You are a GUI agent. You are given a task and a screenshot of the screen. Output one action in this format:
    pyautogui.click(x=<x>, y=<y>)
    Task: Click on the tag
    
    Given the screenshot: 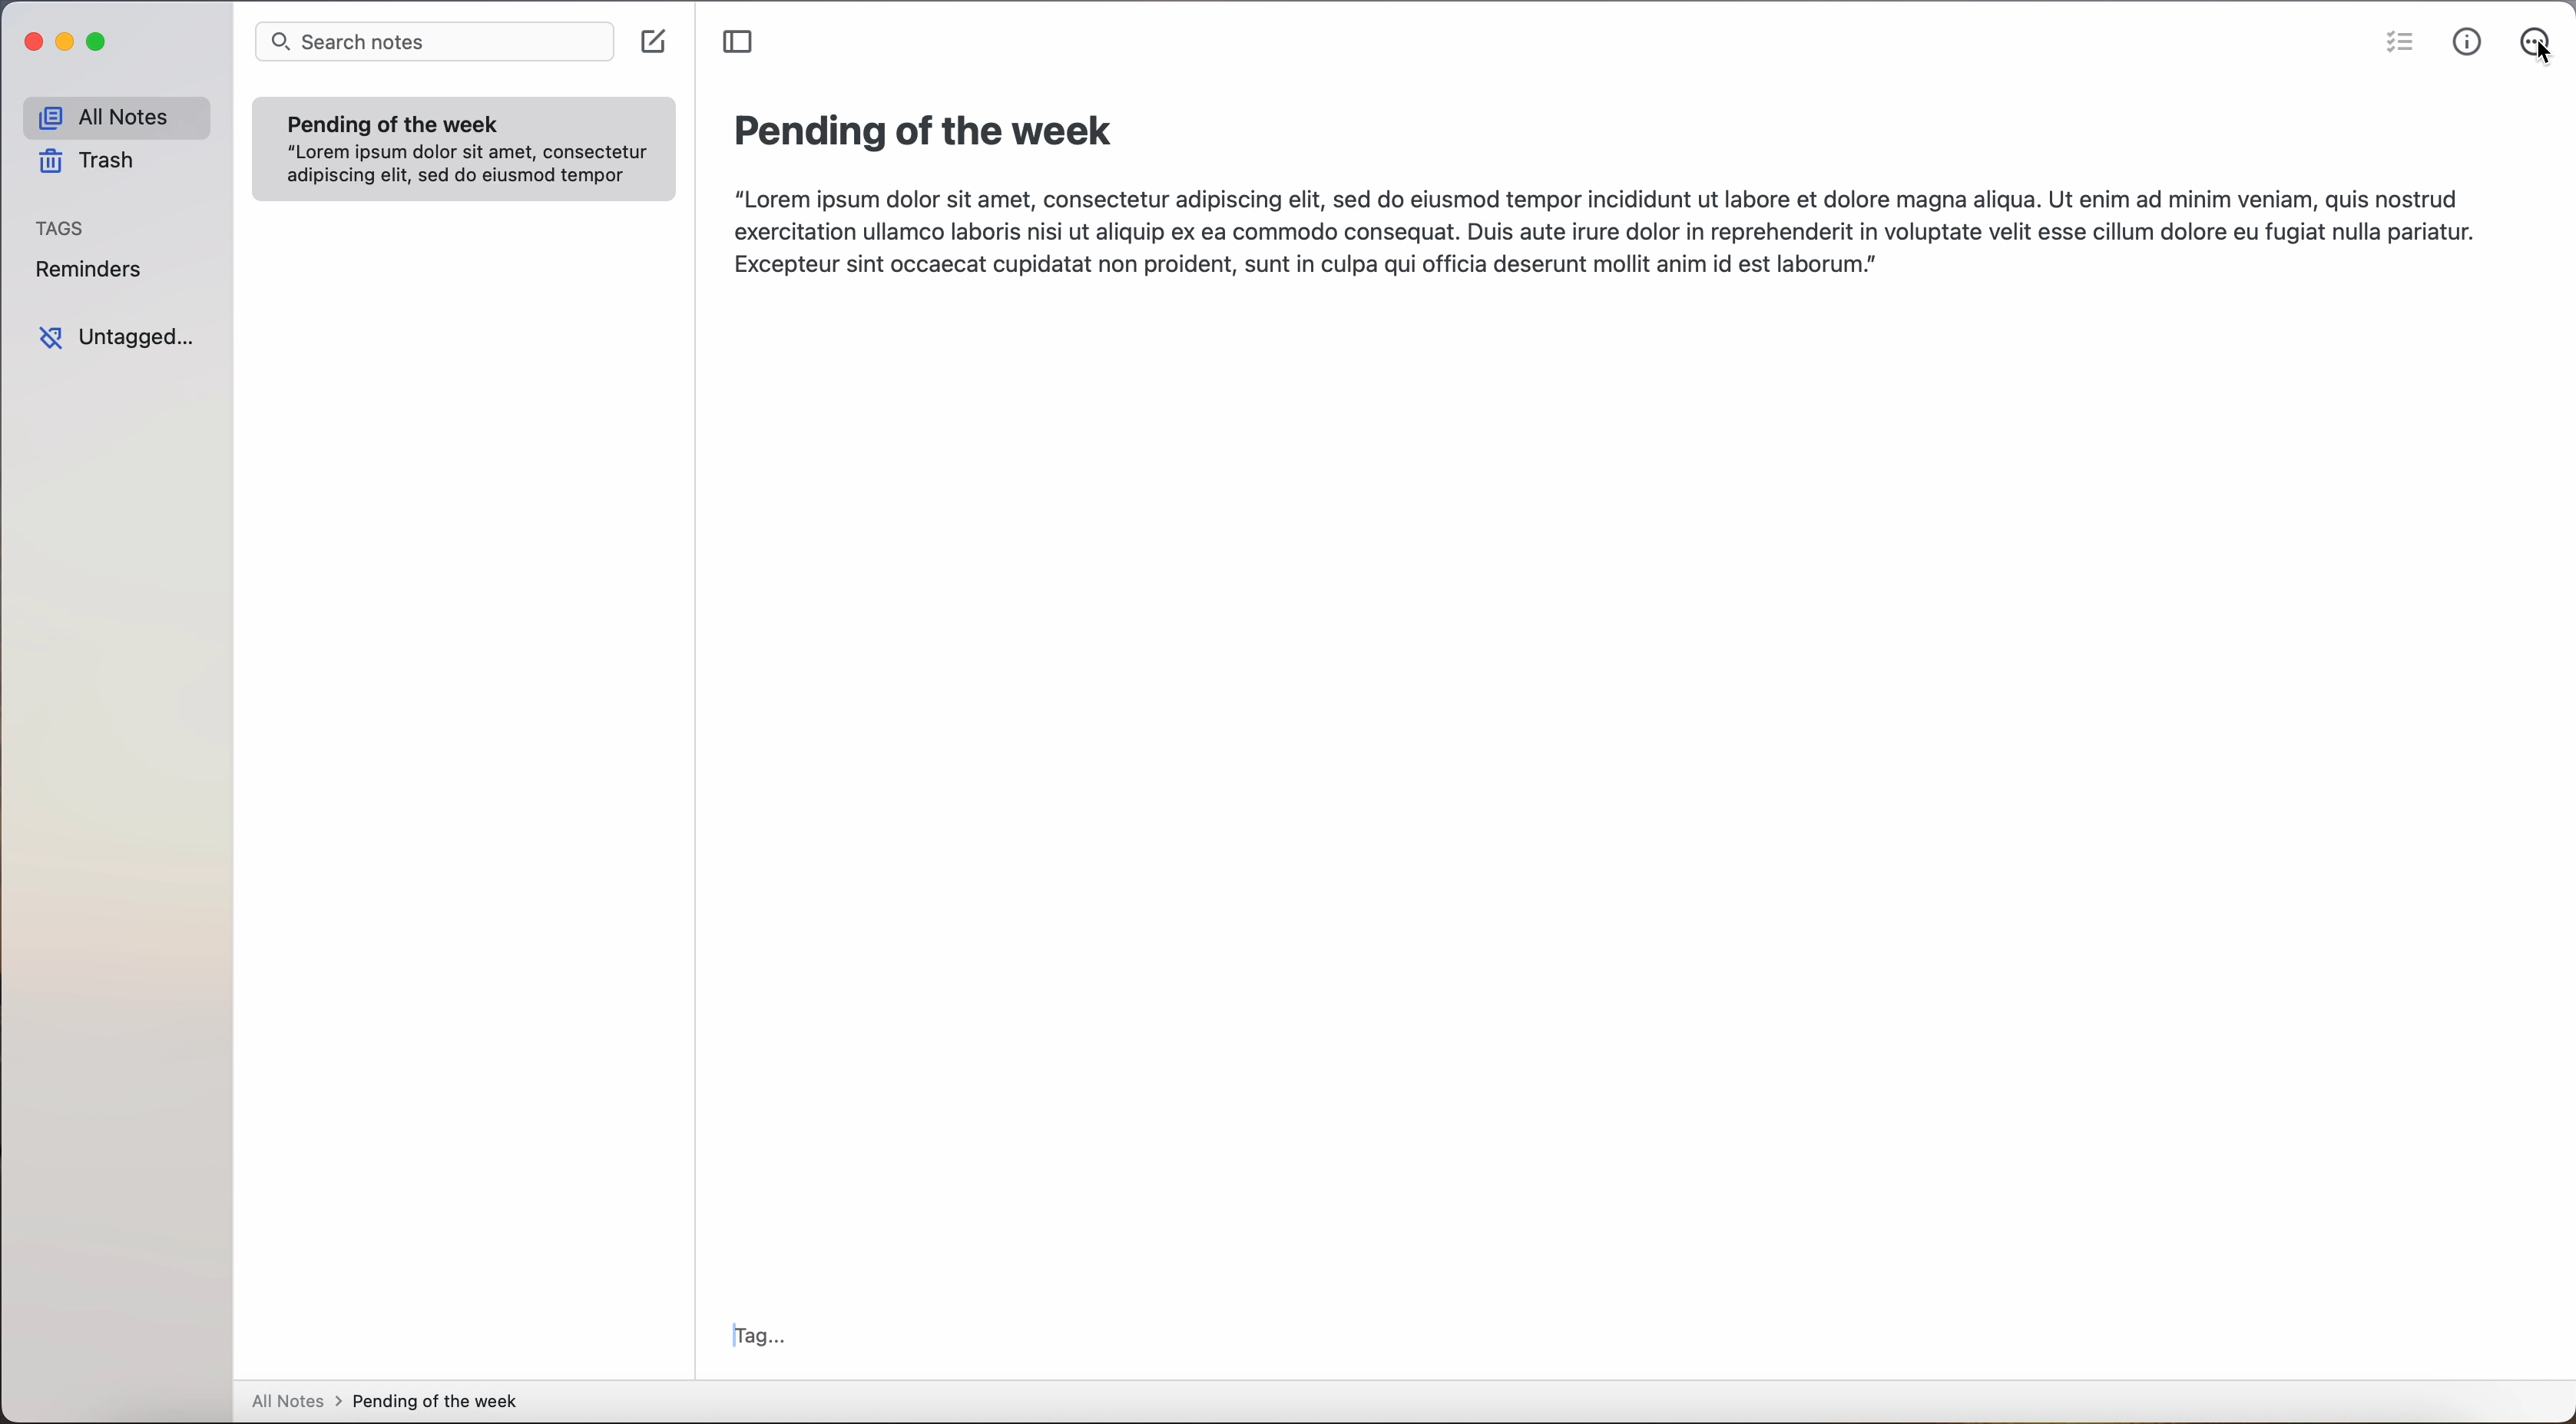 What is the action you would take?
    pyautogui.click(x=763, y=1338)
    